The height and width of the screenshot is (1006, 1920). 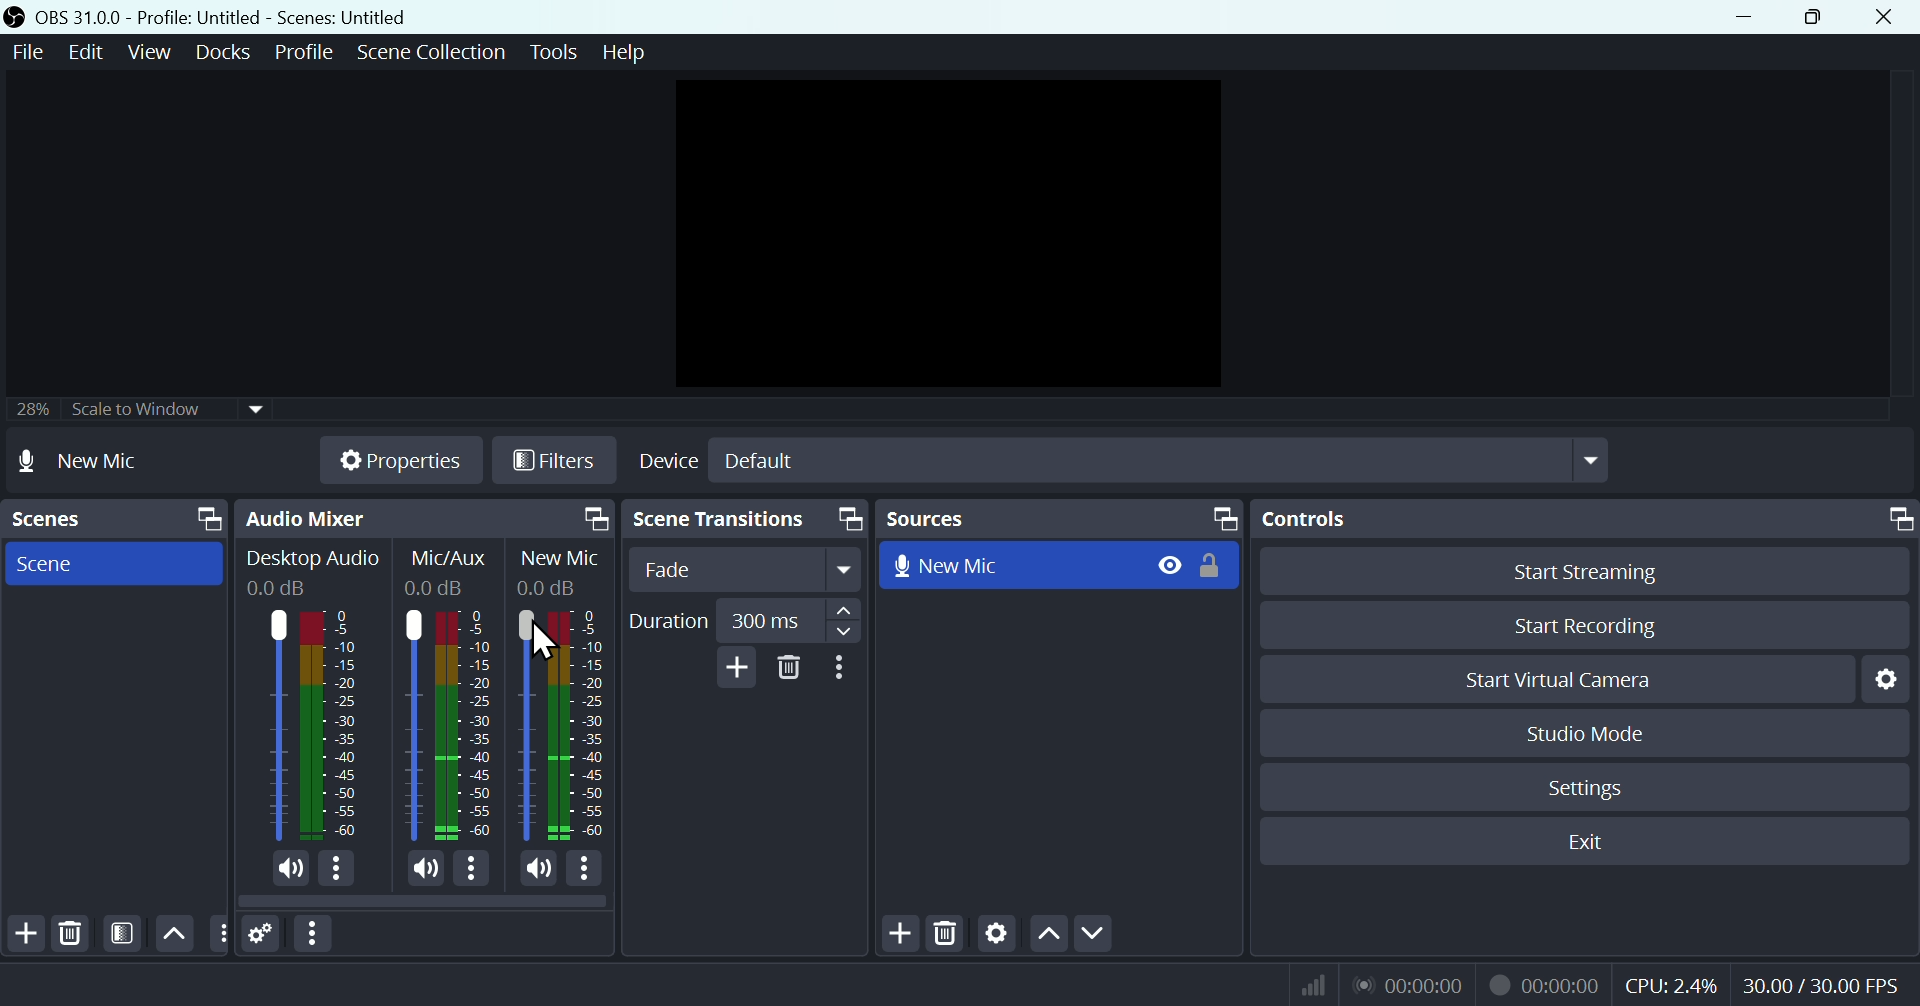 What do you see at coordinates (1588, 625) in the screenshot?
I see `Start recording` at bounding box center [1588, 625].